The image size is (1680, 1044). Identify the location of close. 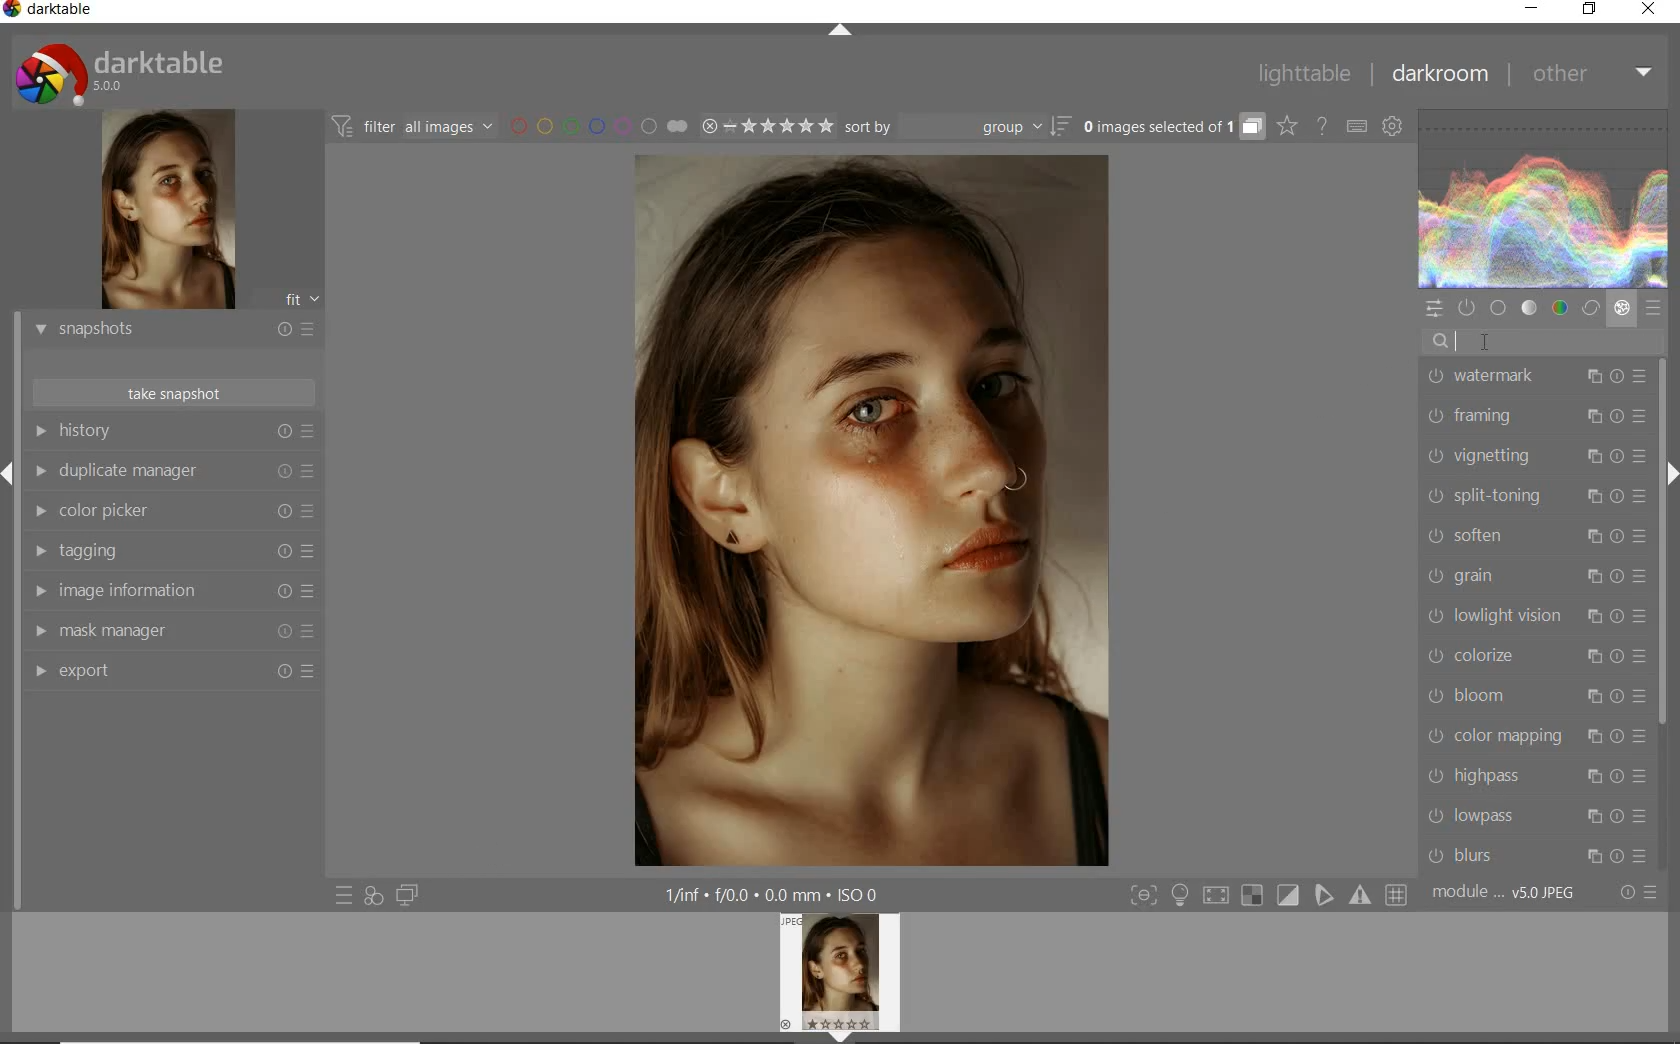
(1650, 11).